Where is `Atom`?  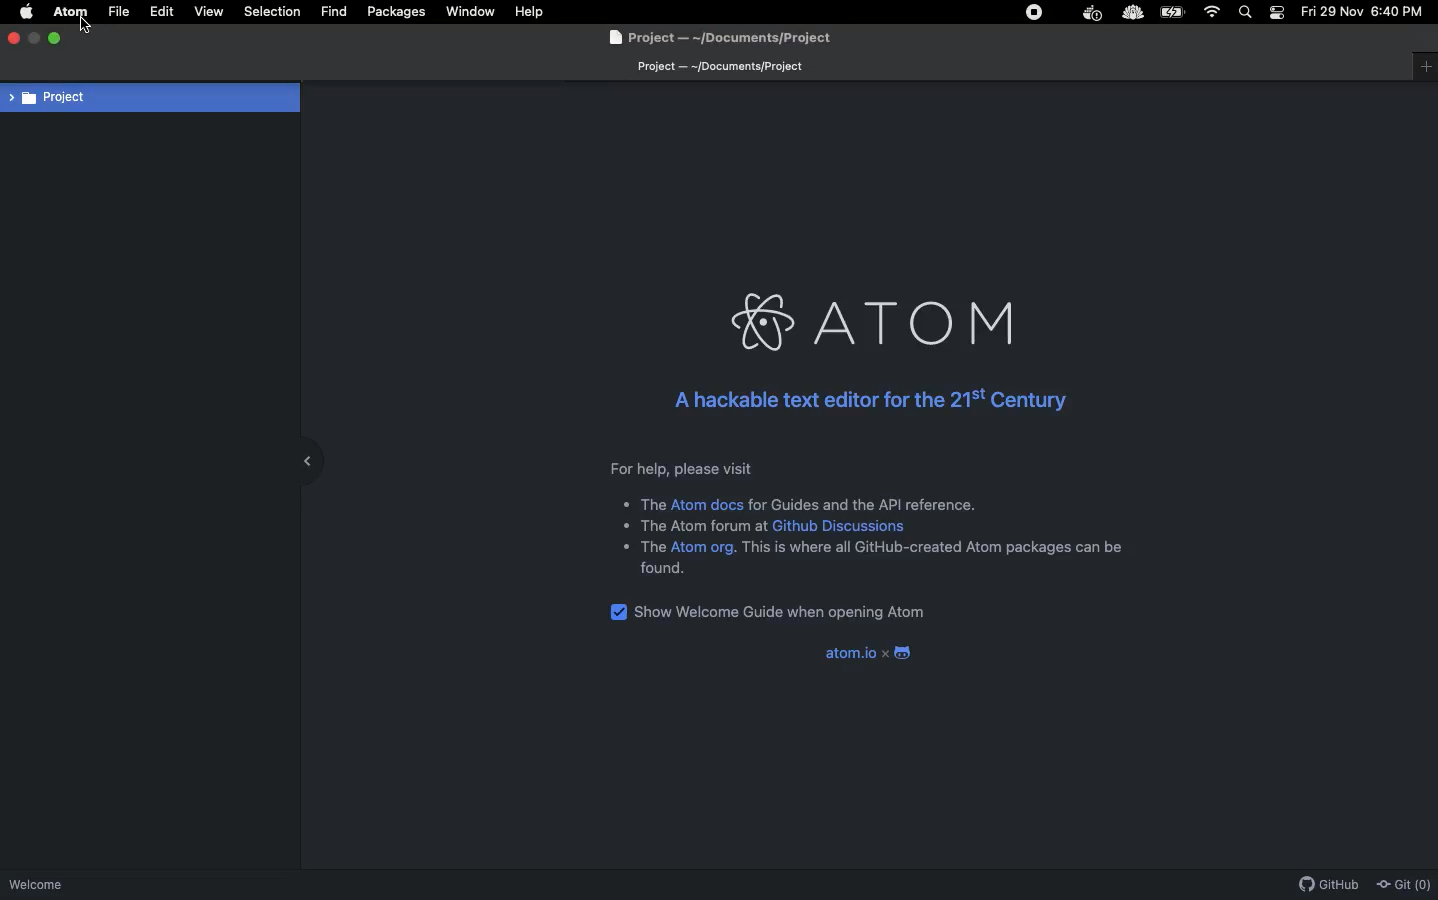 Atom is located at coordinates (885, 324).